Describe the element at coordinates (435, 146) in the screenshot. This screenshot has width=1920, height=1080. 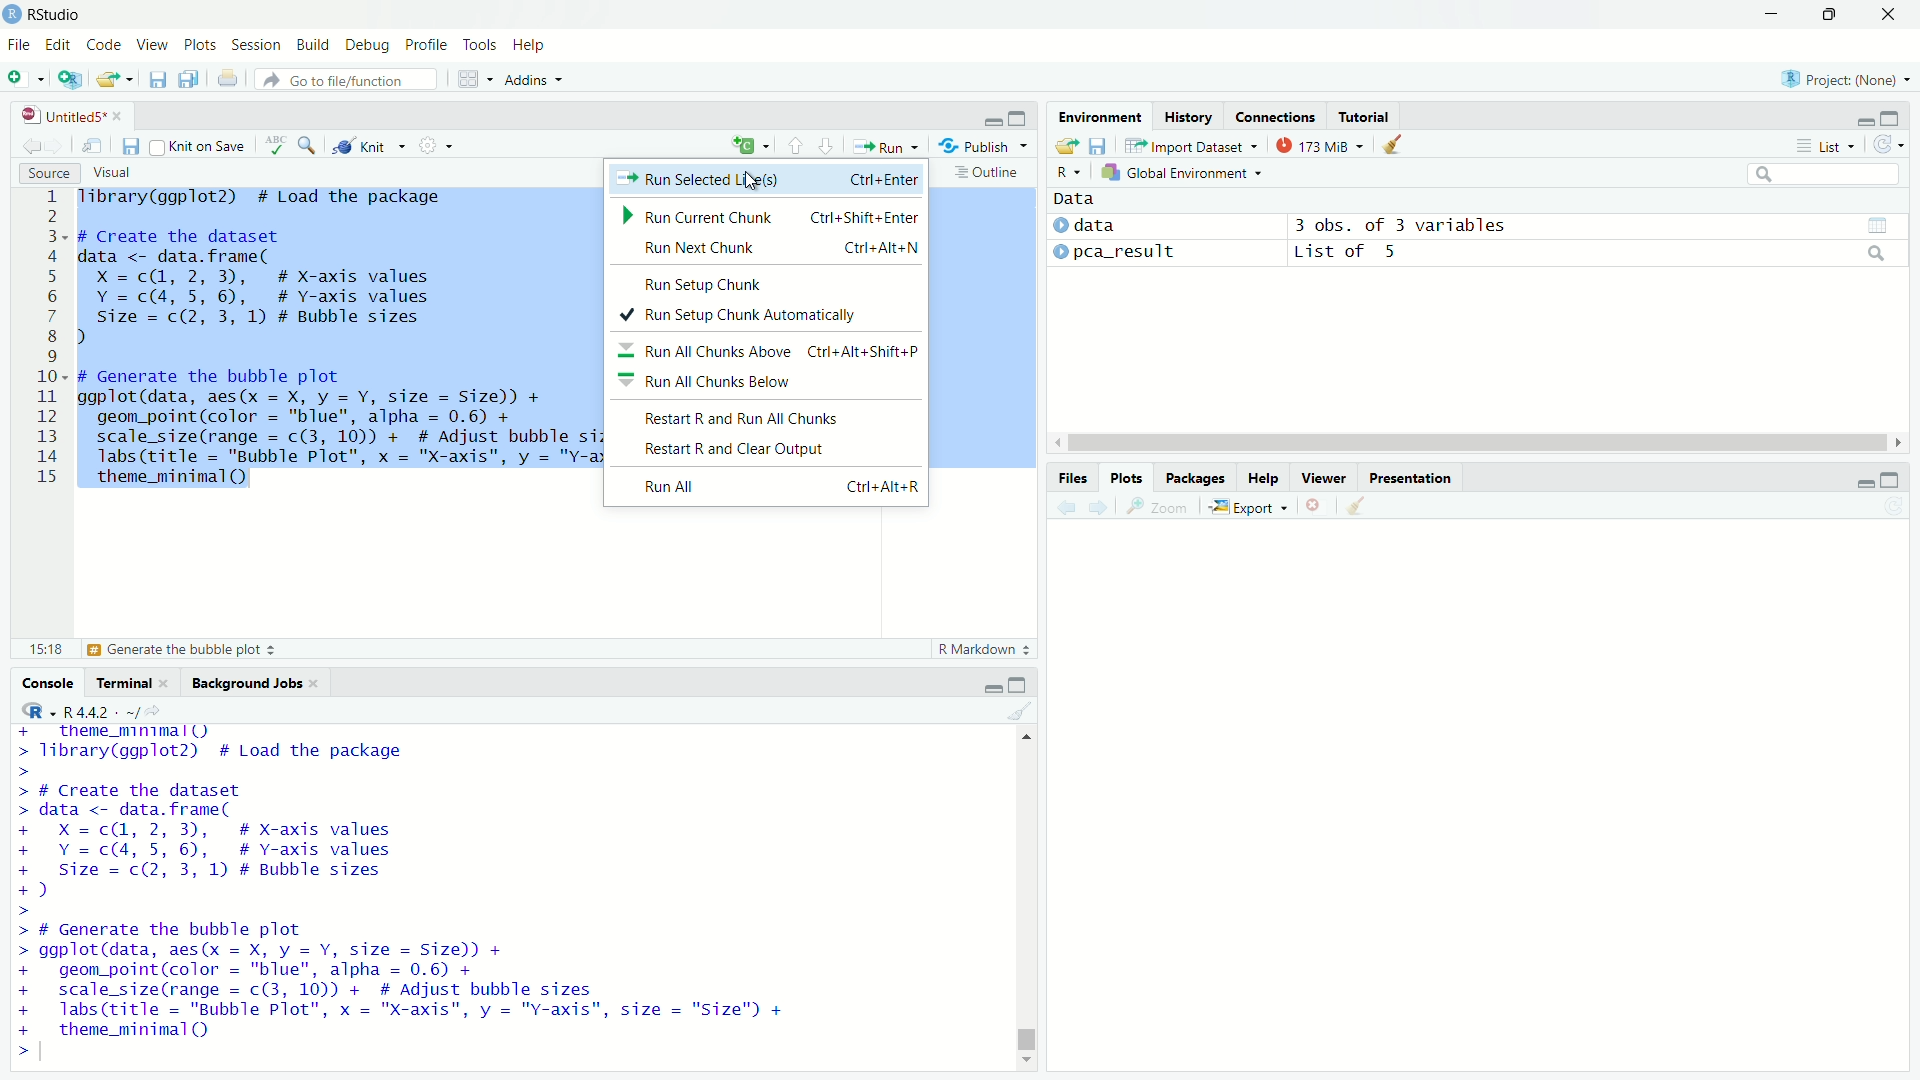
I see `settings` at that location.